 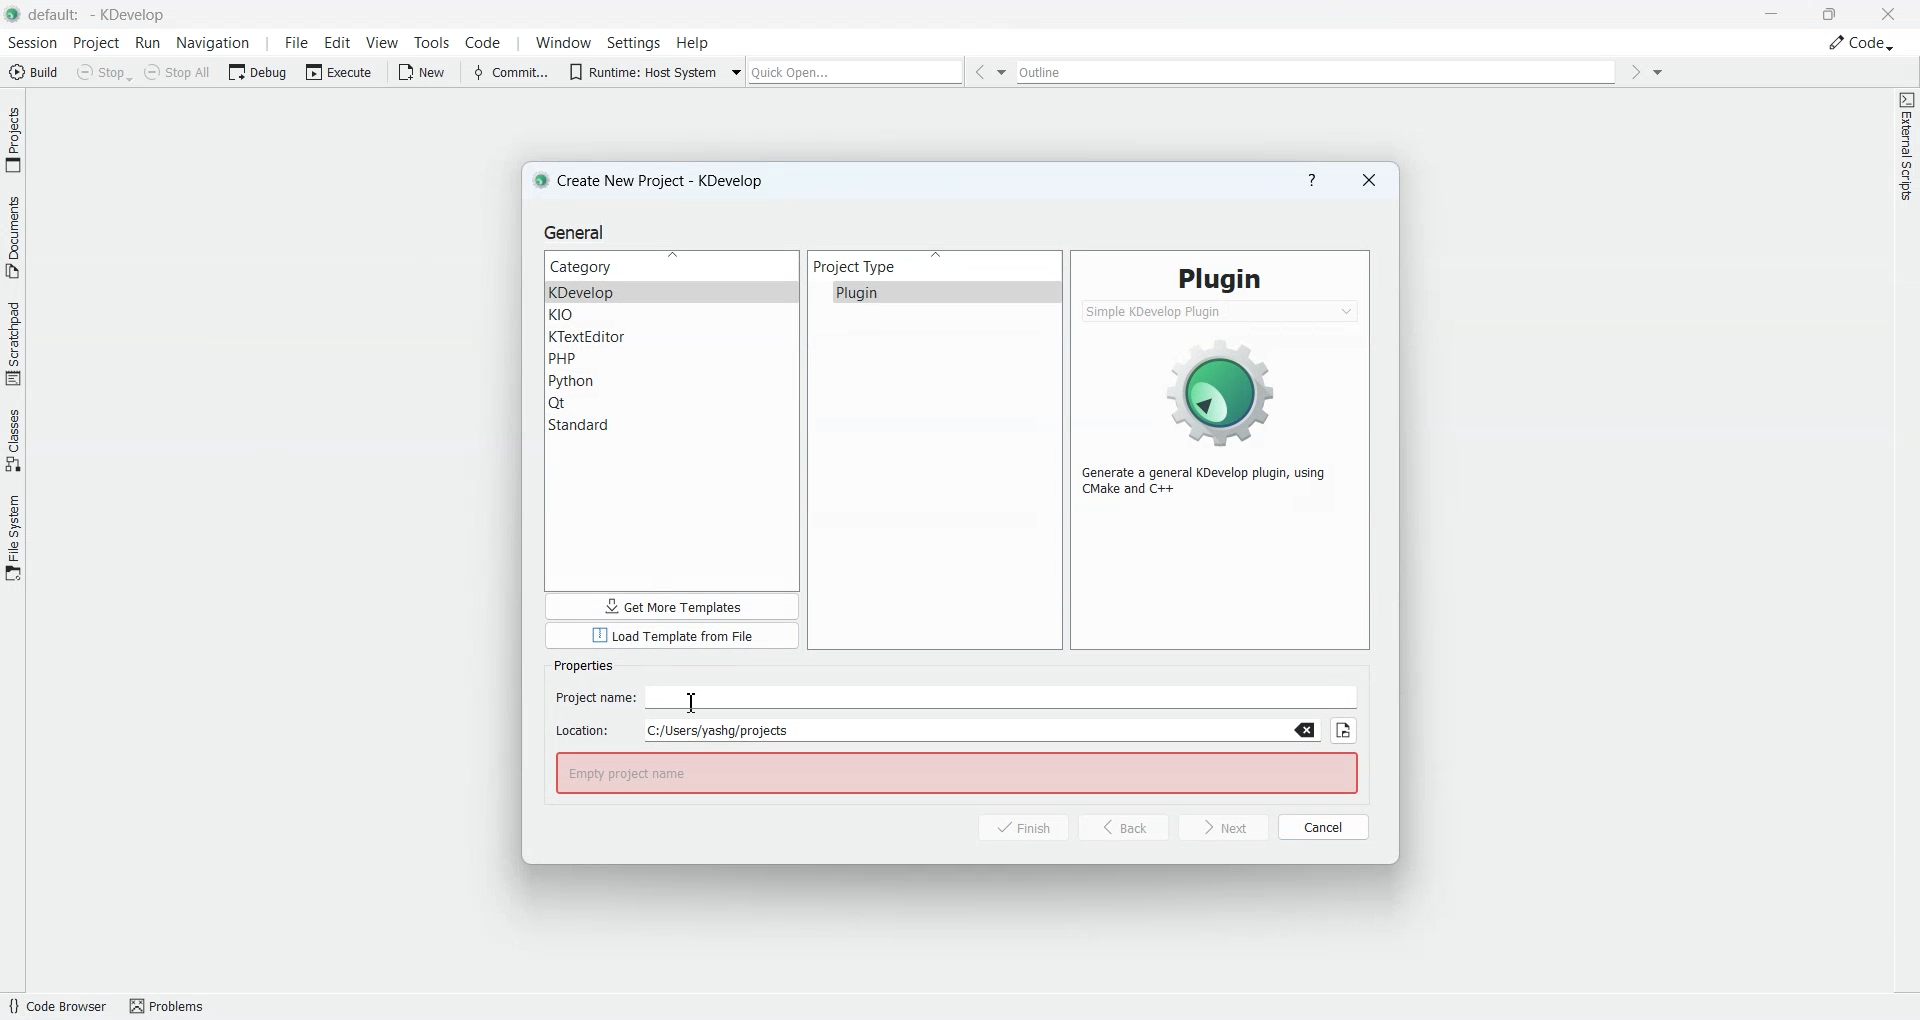 What do you see at coordinates (31, 43) in the screenshot?
I see `Session` at bounding box center [31, 43].